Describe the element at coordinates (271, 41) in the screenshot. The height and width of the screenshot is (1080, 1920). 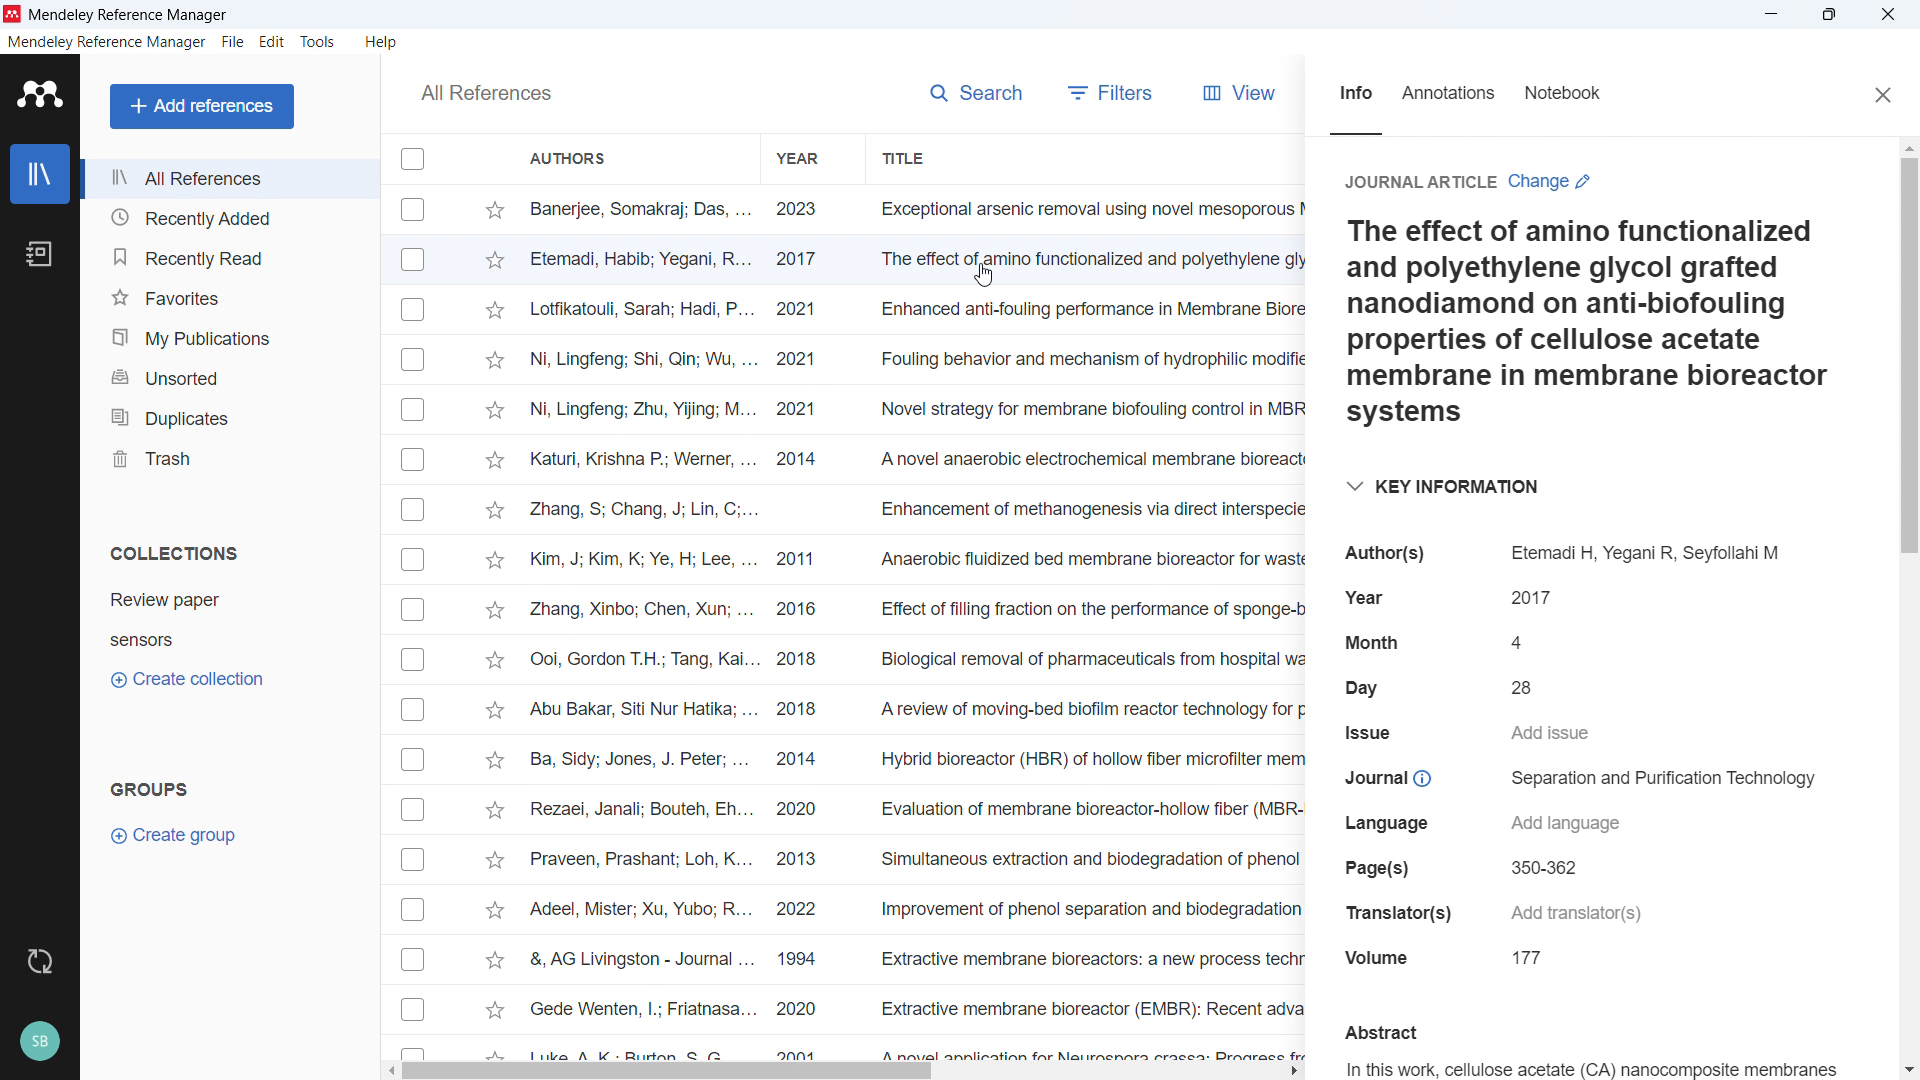
I see `edit` at that location.